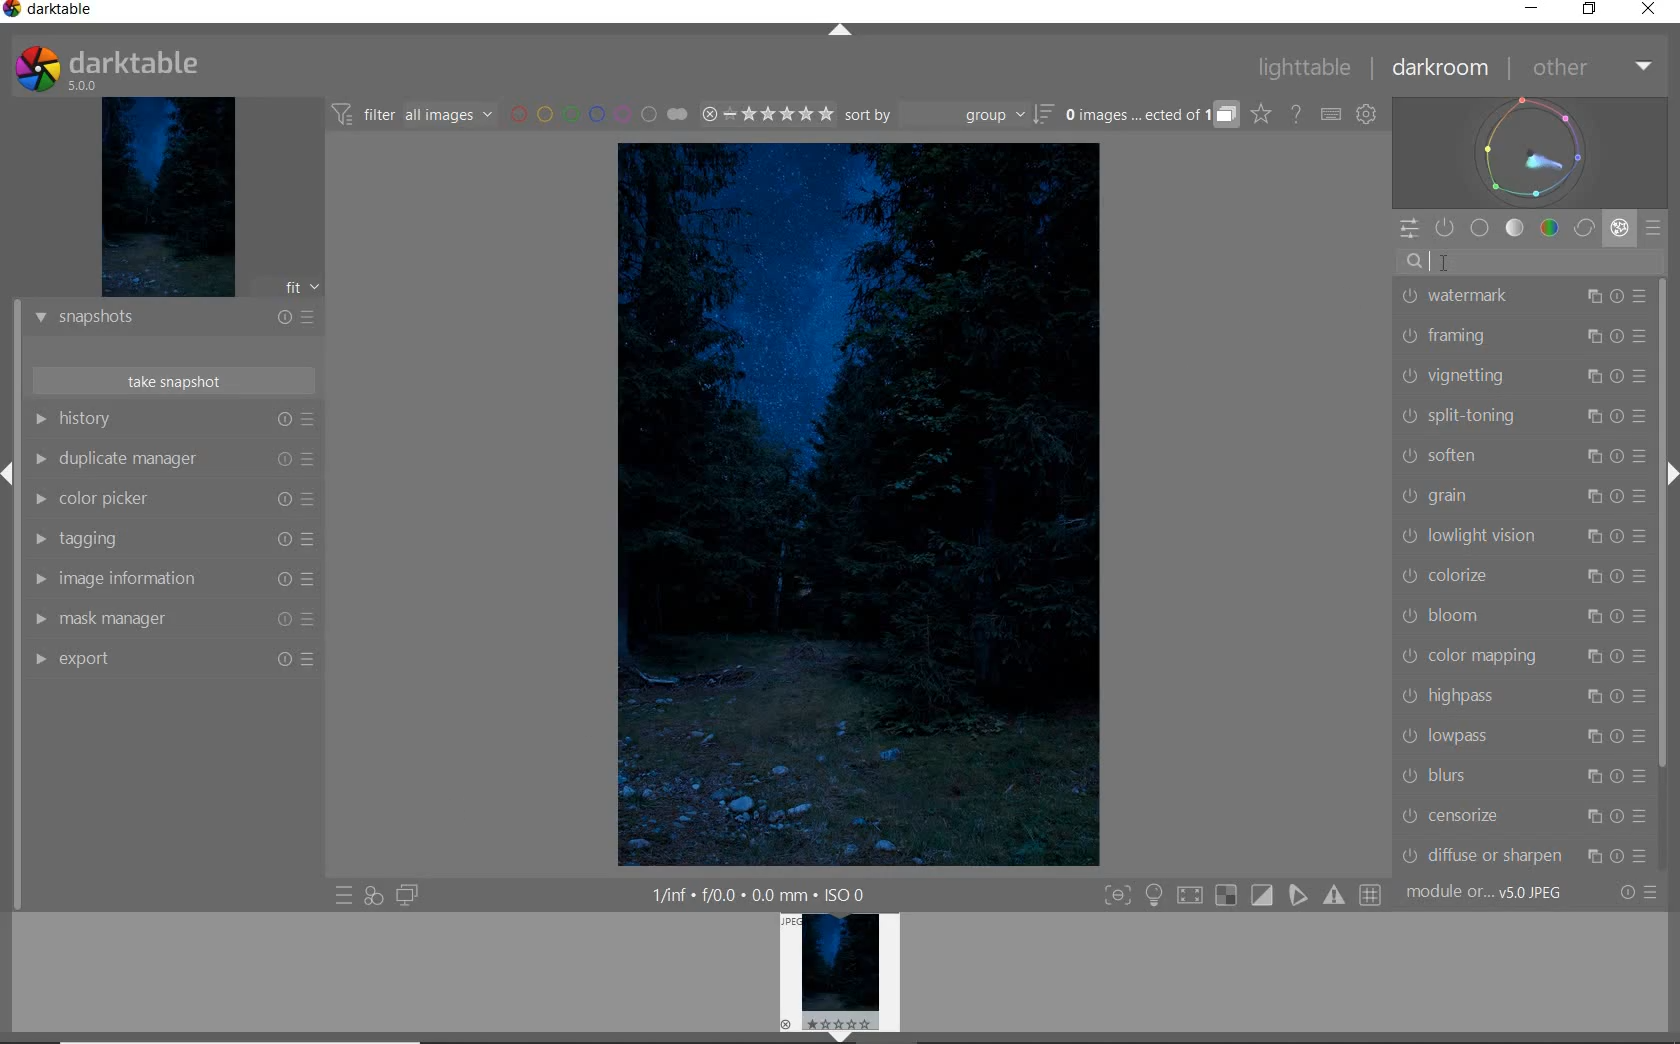 This screenshot has width=1680, height=1044. Describe the element at coordinates (345, 896) in the screenshot. I see `QUICK ACCESS TO PRESET` at that location.